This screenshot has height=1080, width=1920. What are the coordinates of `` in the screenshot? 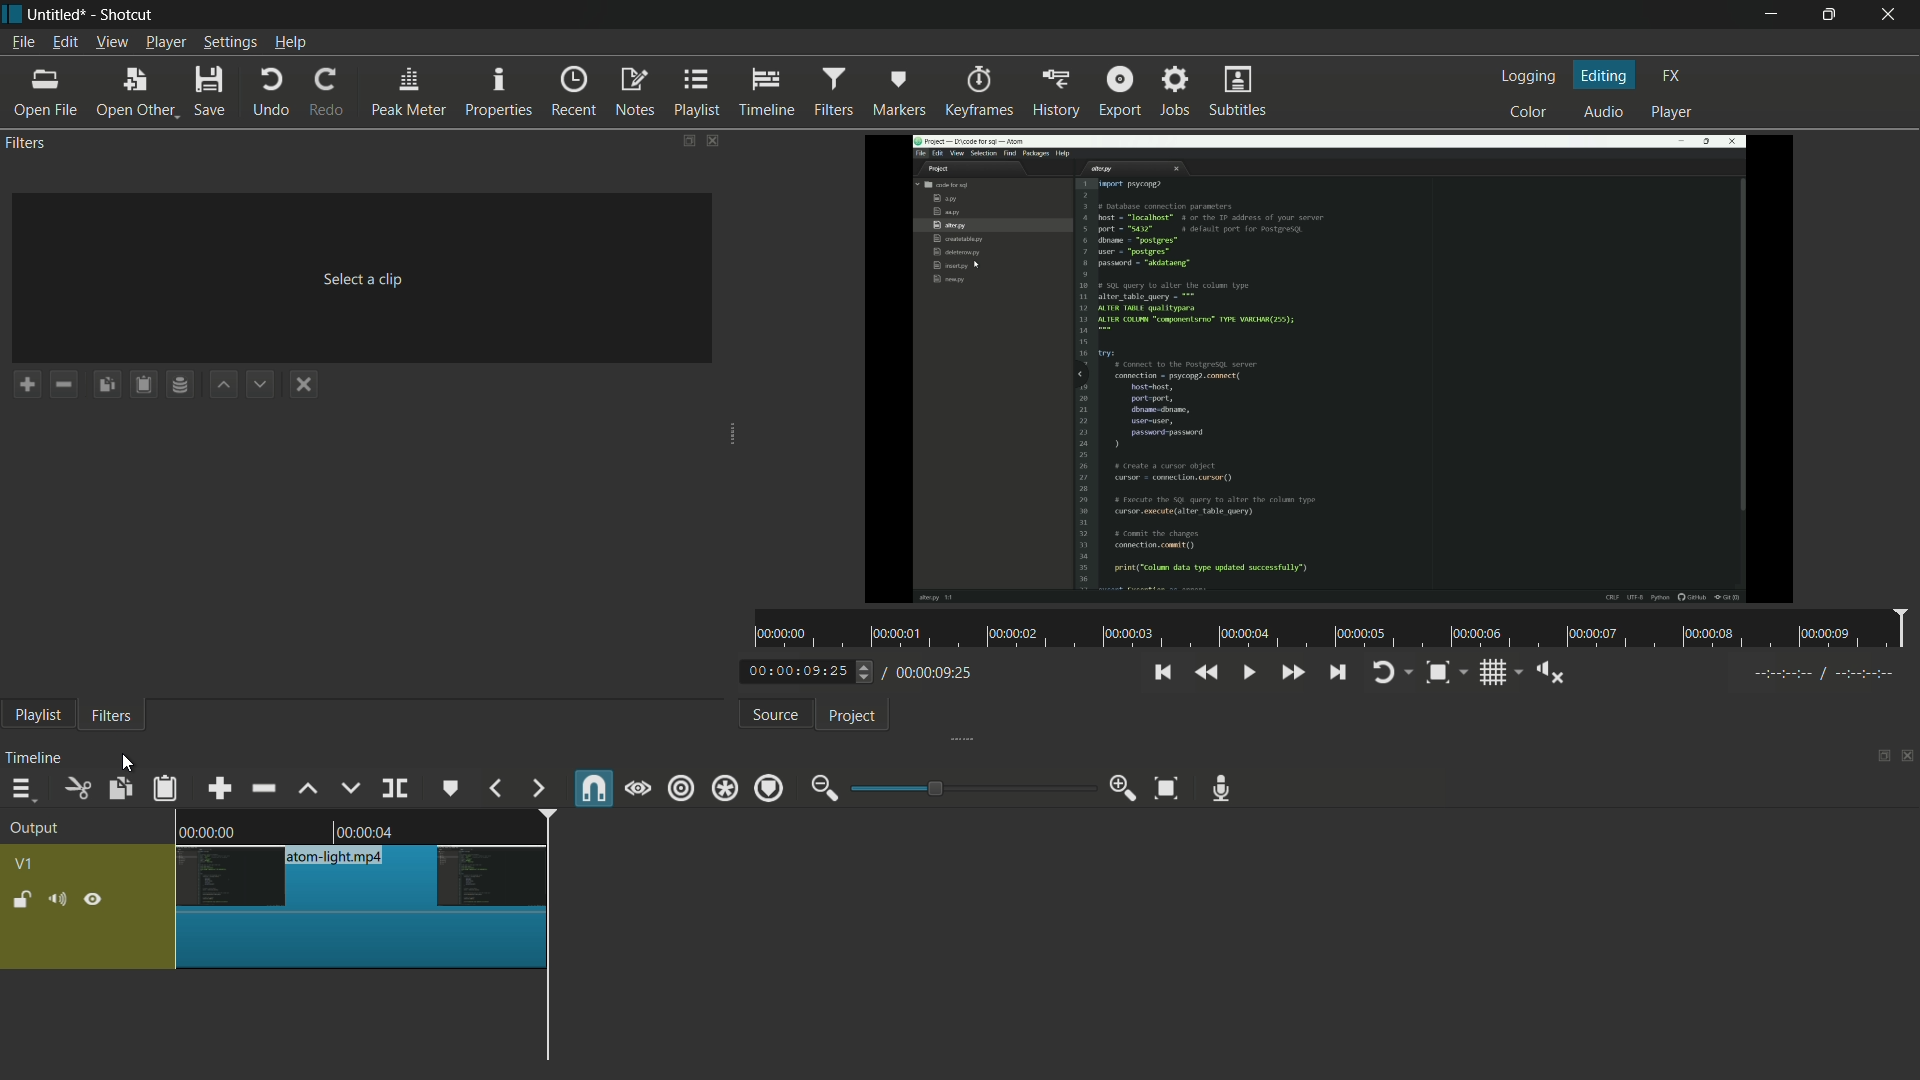 It's located at (1328, 366).